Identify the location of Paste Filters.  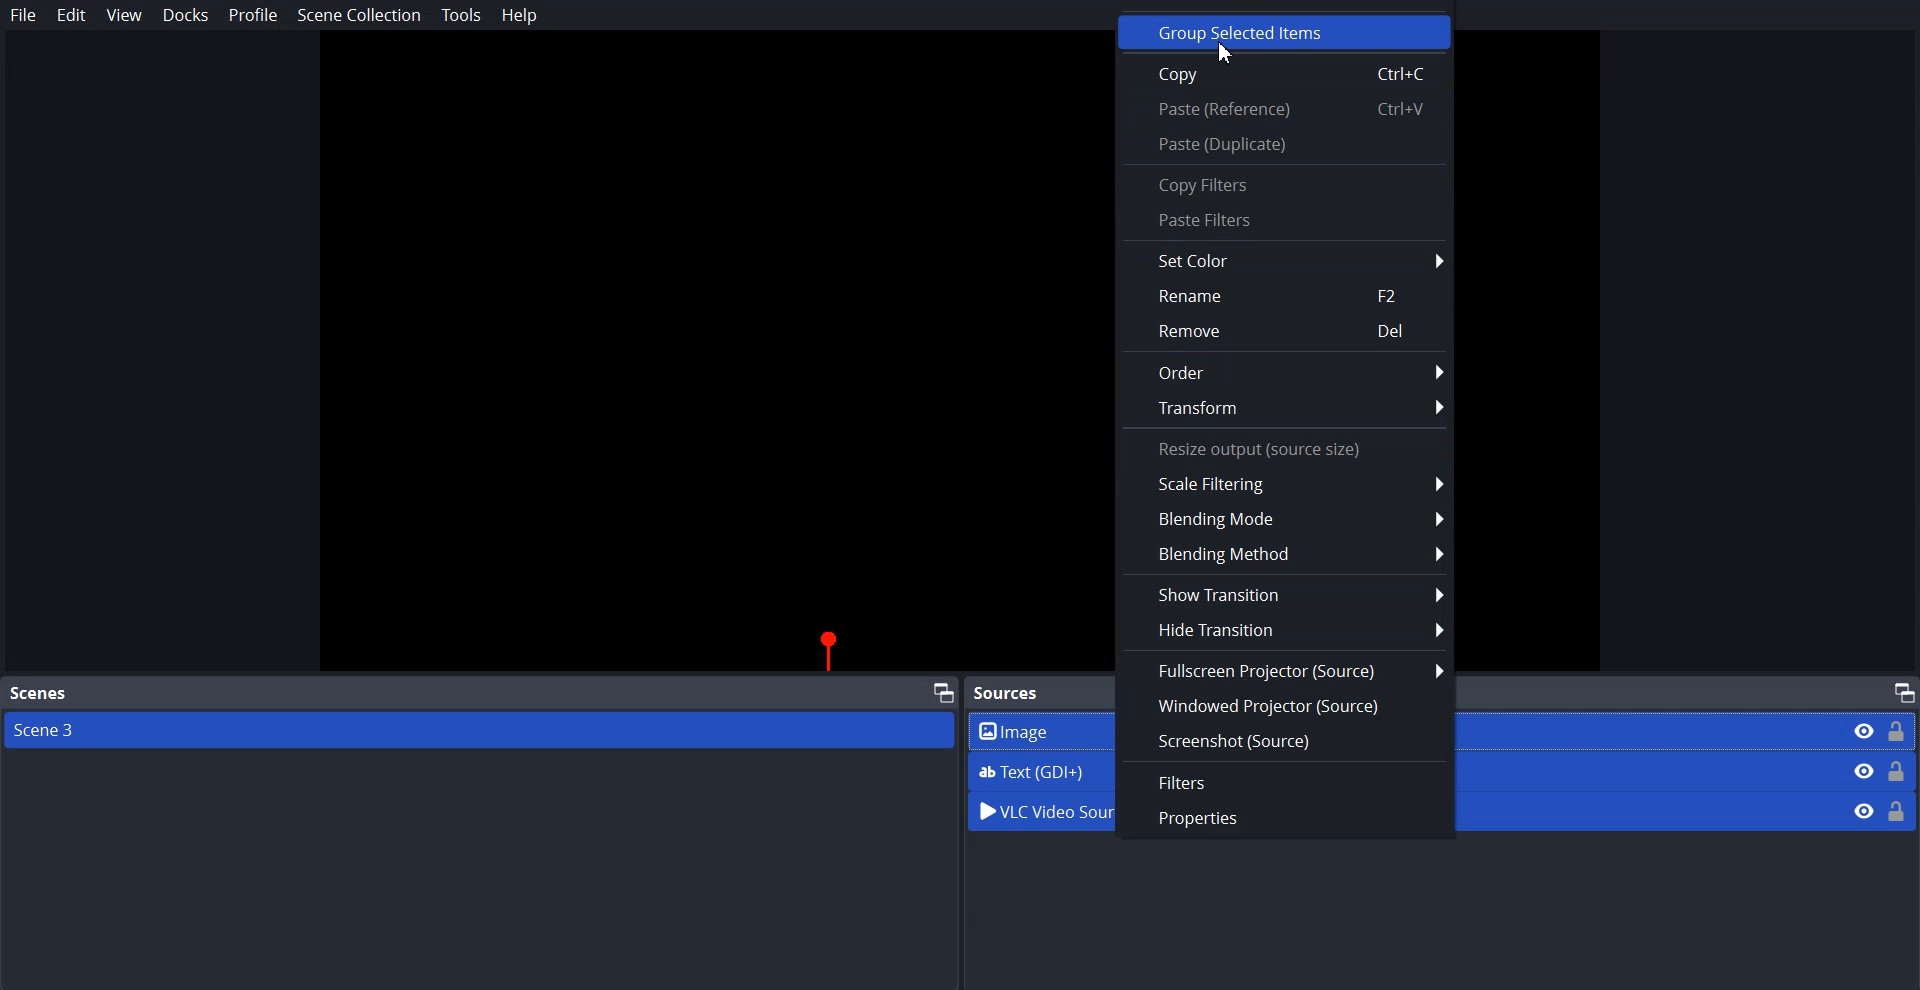
(1285, 221).